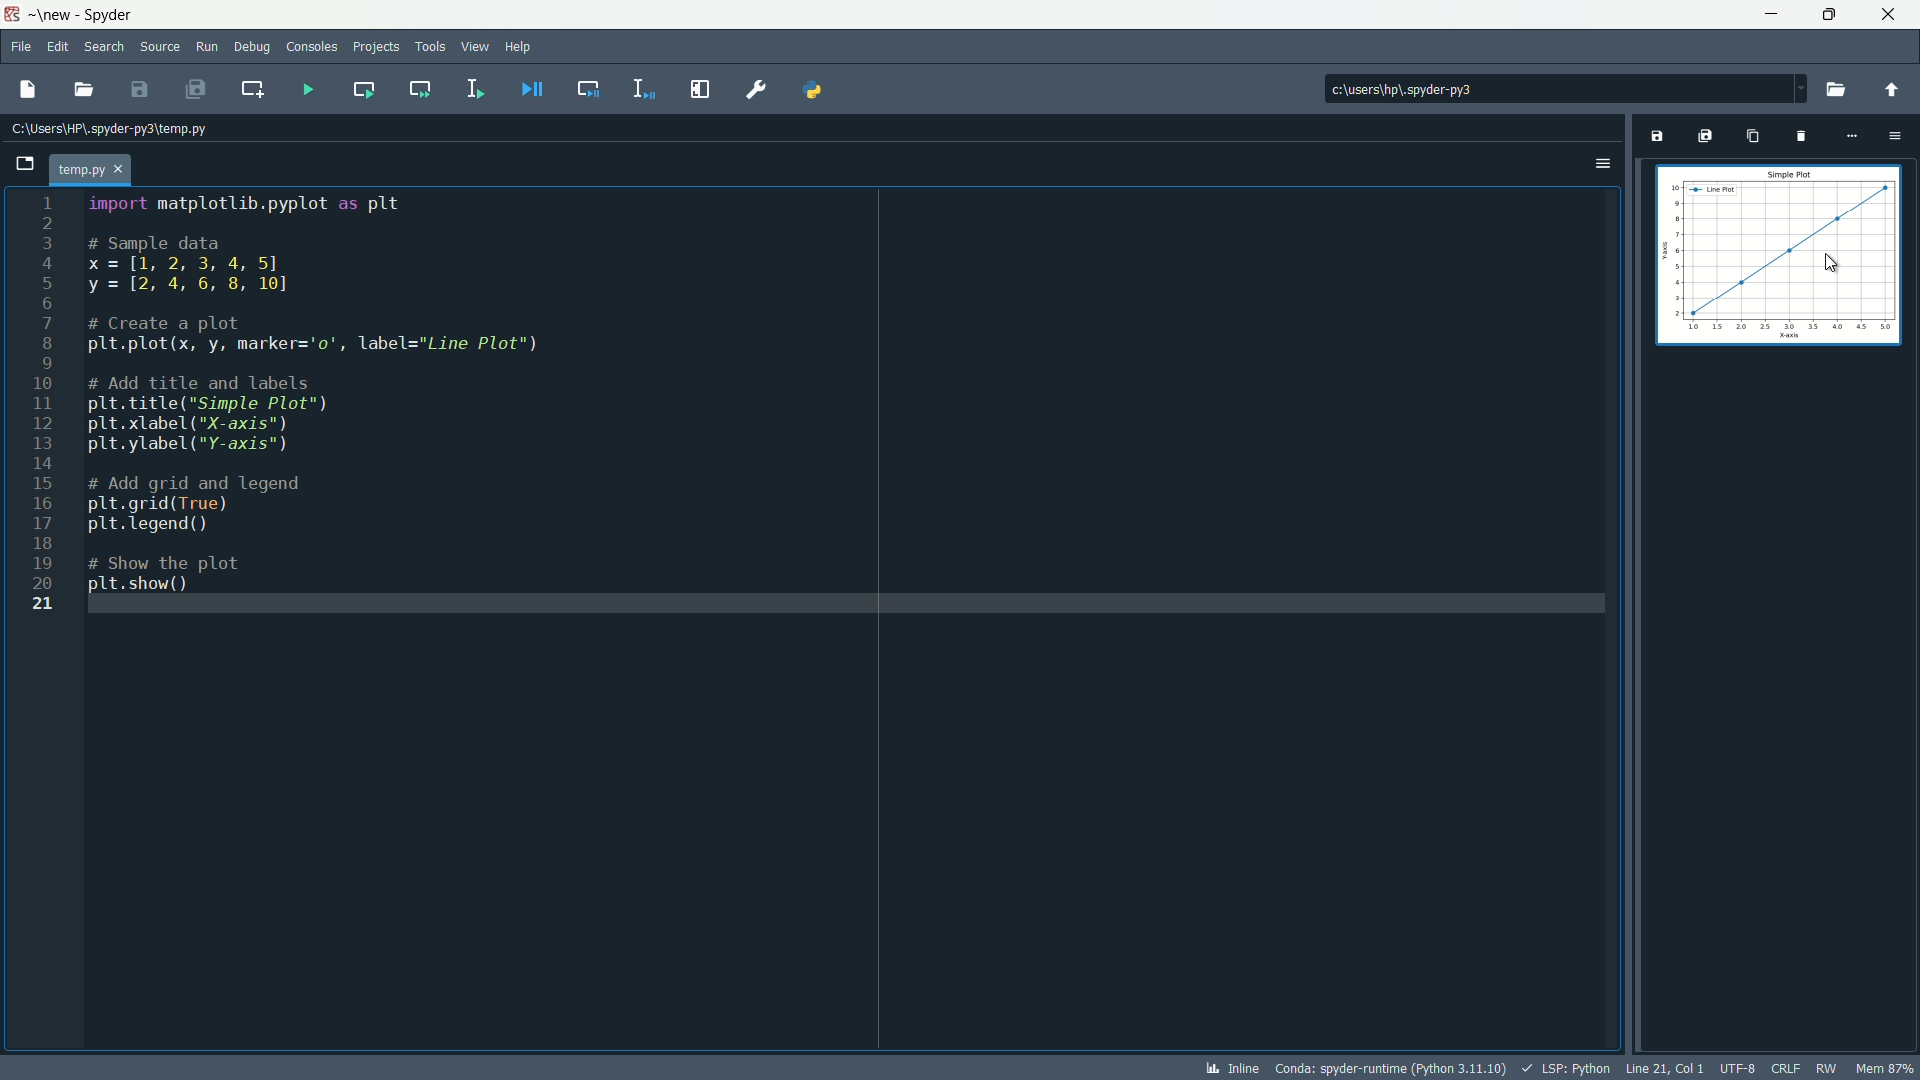  Describe the element at coordinates (198, 88) in the screenshot. I see `save all files ` at that location.